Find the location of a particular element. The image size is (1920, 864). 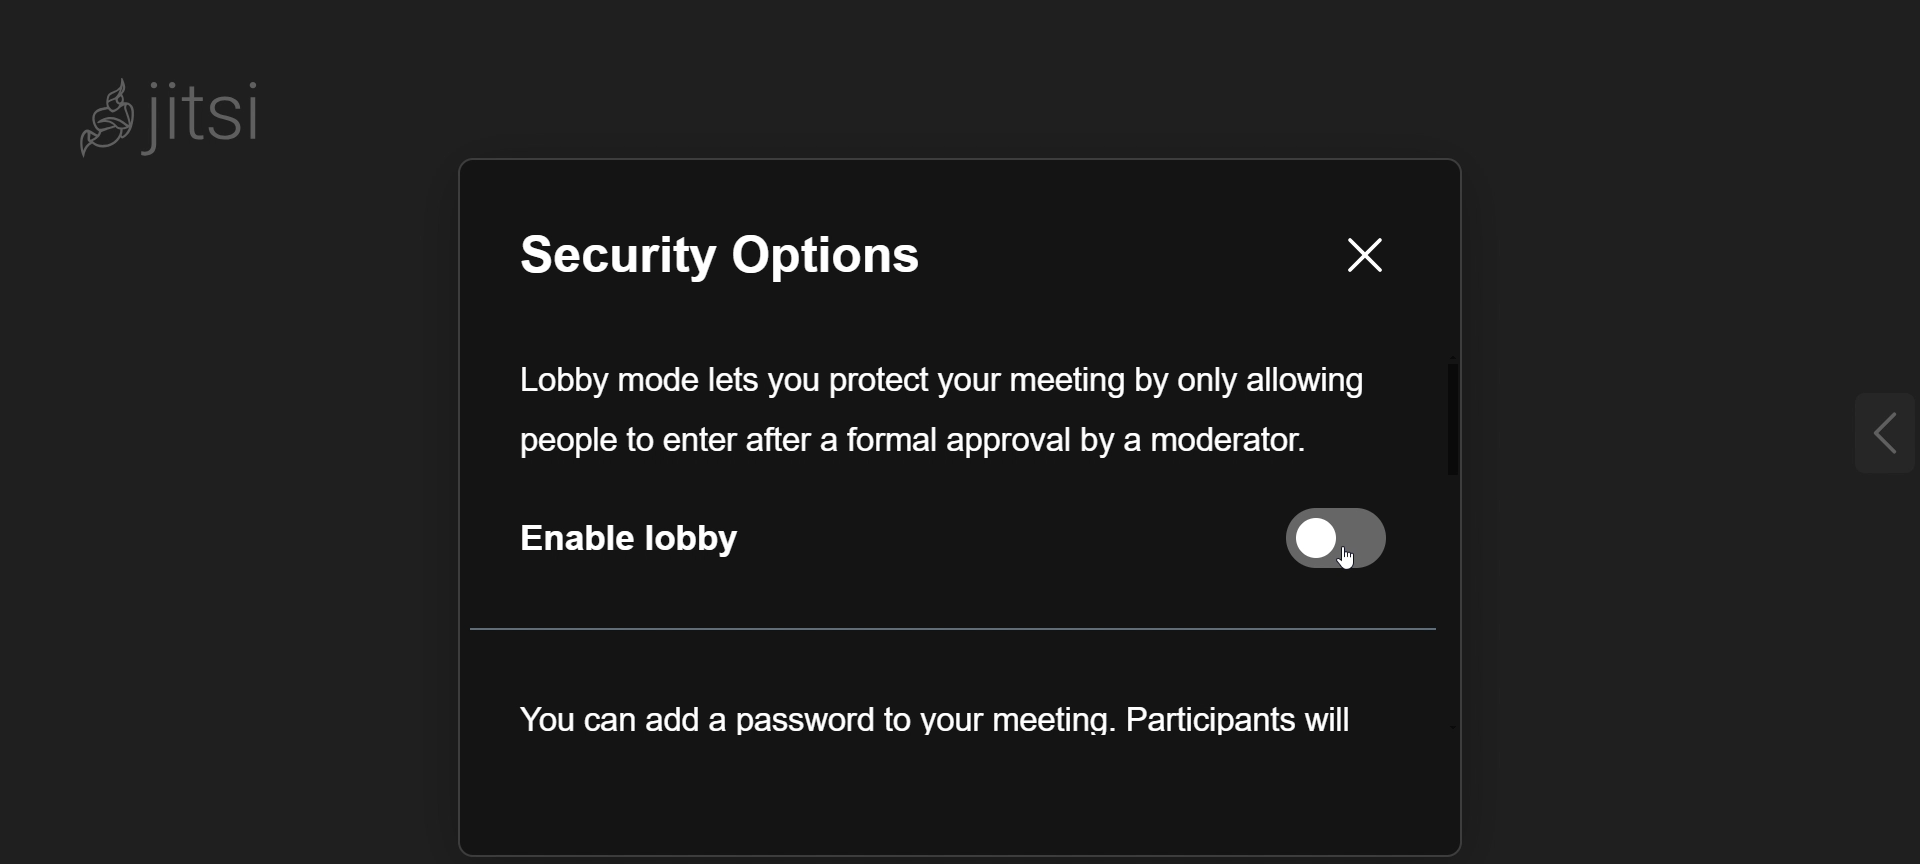

Security options is located at coordinates (763, 260).